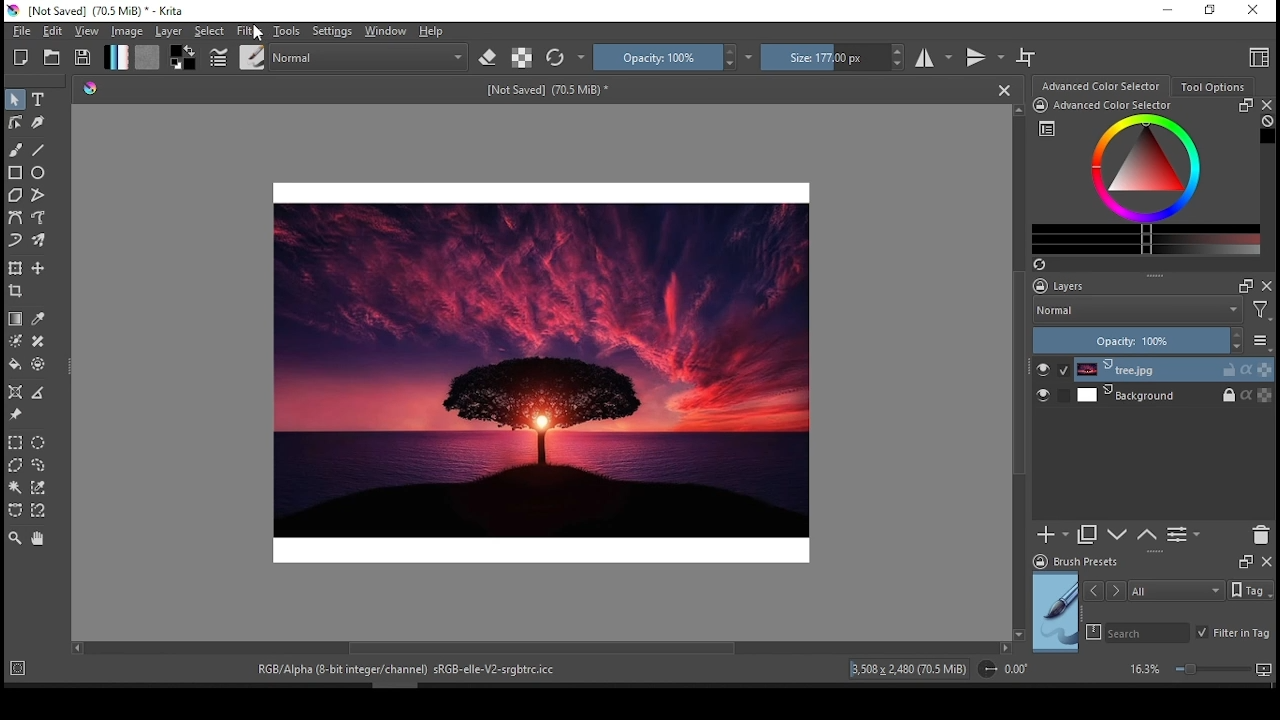 Image resolution: width=1280 pixels, height=720 pixels. Describe the element at coordinates (1241, 562) in the screenshot. I see `Frame` at that location.